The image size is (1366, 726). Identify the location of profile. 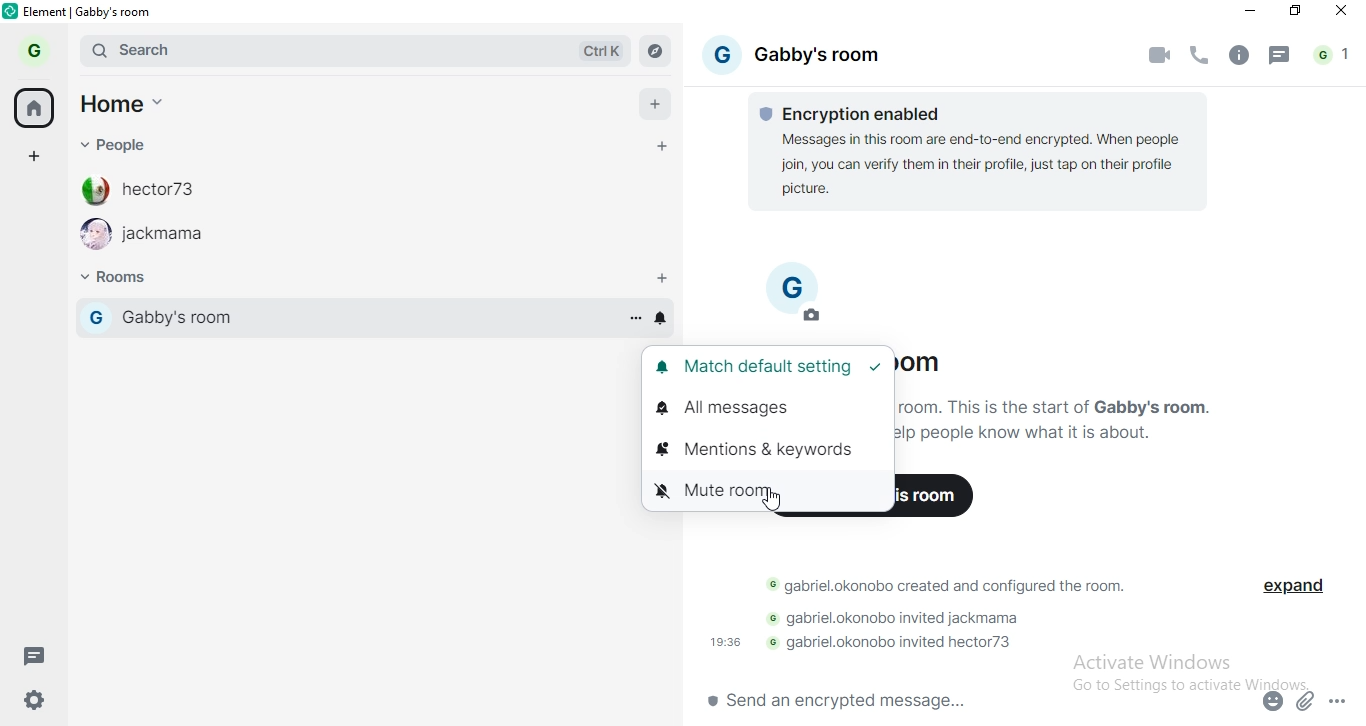
(95, 190).